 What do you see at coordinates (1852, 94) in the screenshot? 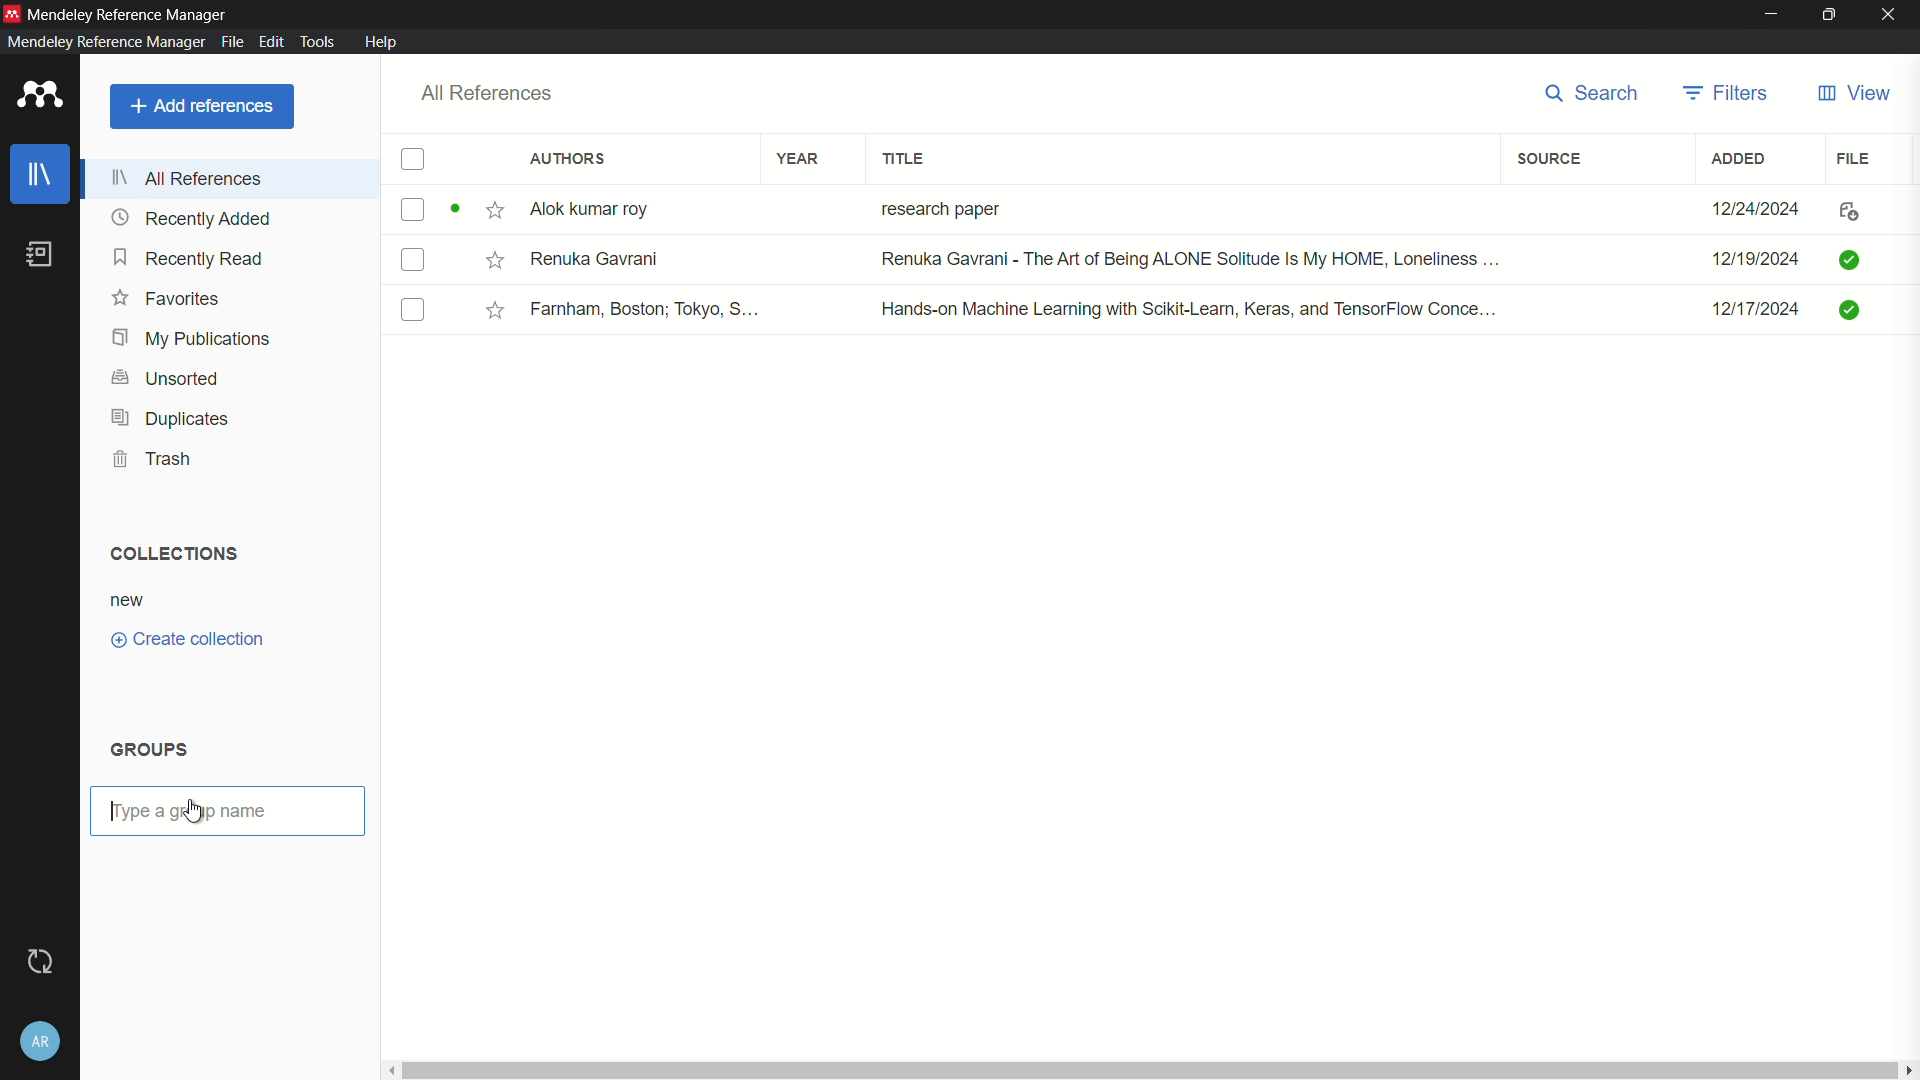
I see `view` at bounding box center [1852, 94].